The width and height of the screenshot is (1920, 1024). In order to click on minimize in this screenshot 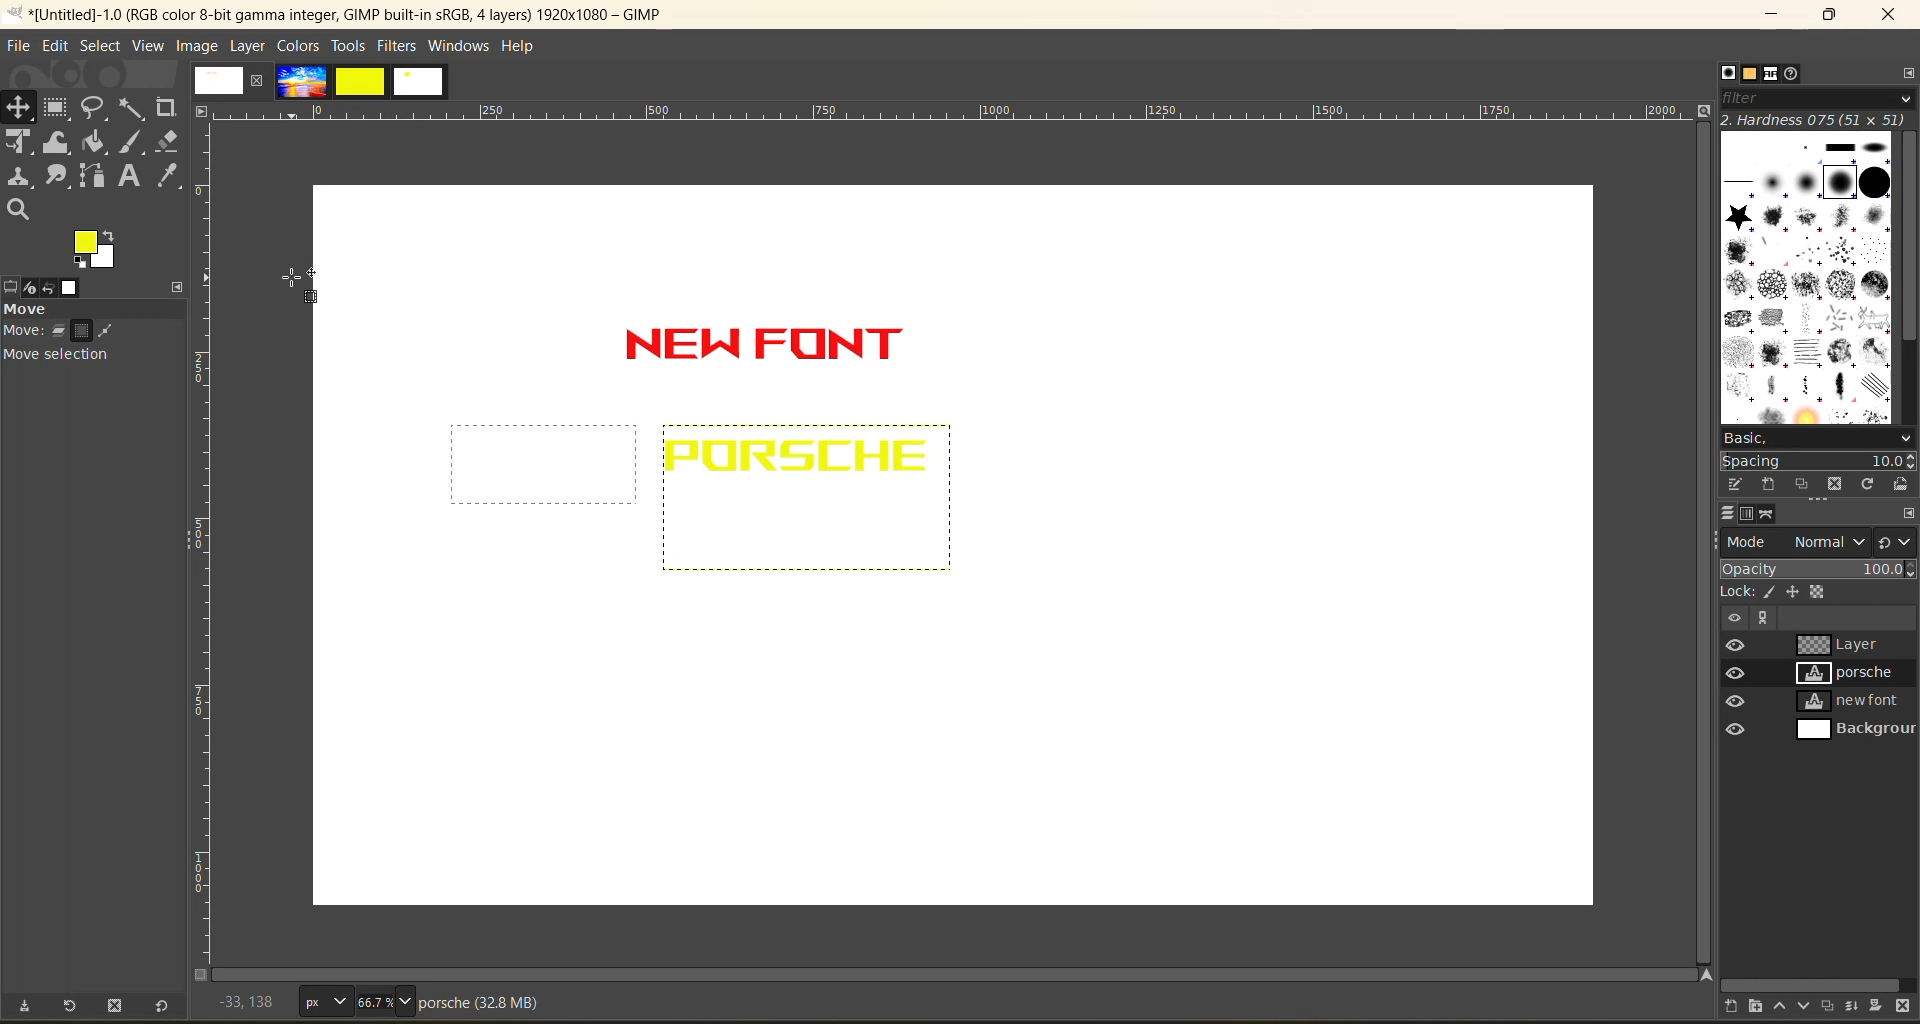, I will do `click(1774, 15)`.